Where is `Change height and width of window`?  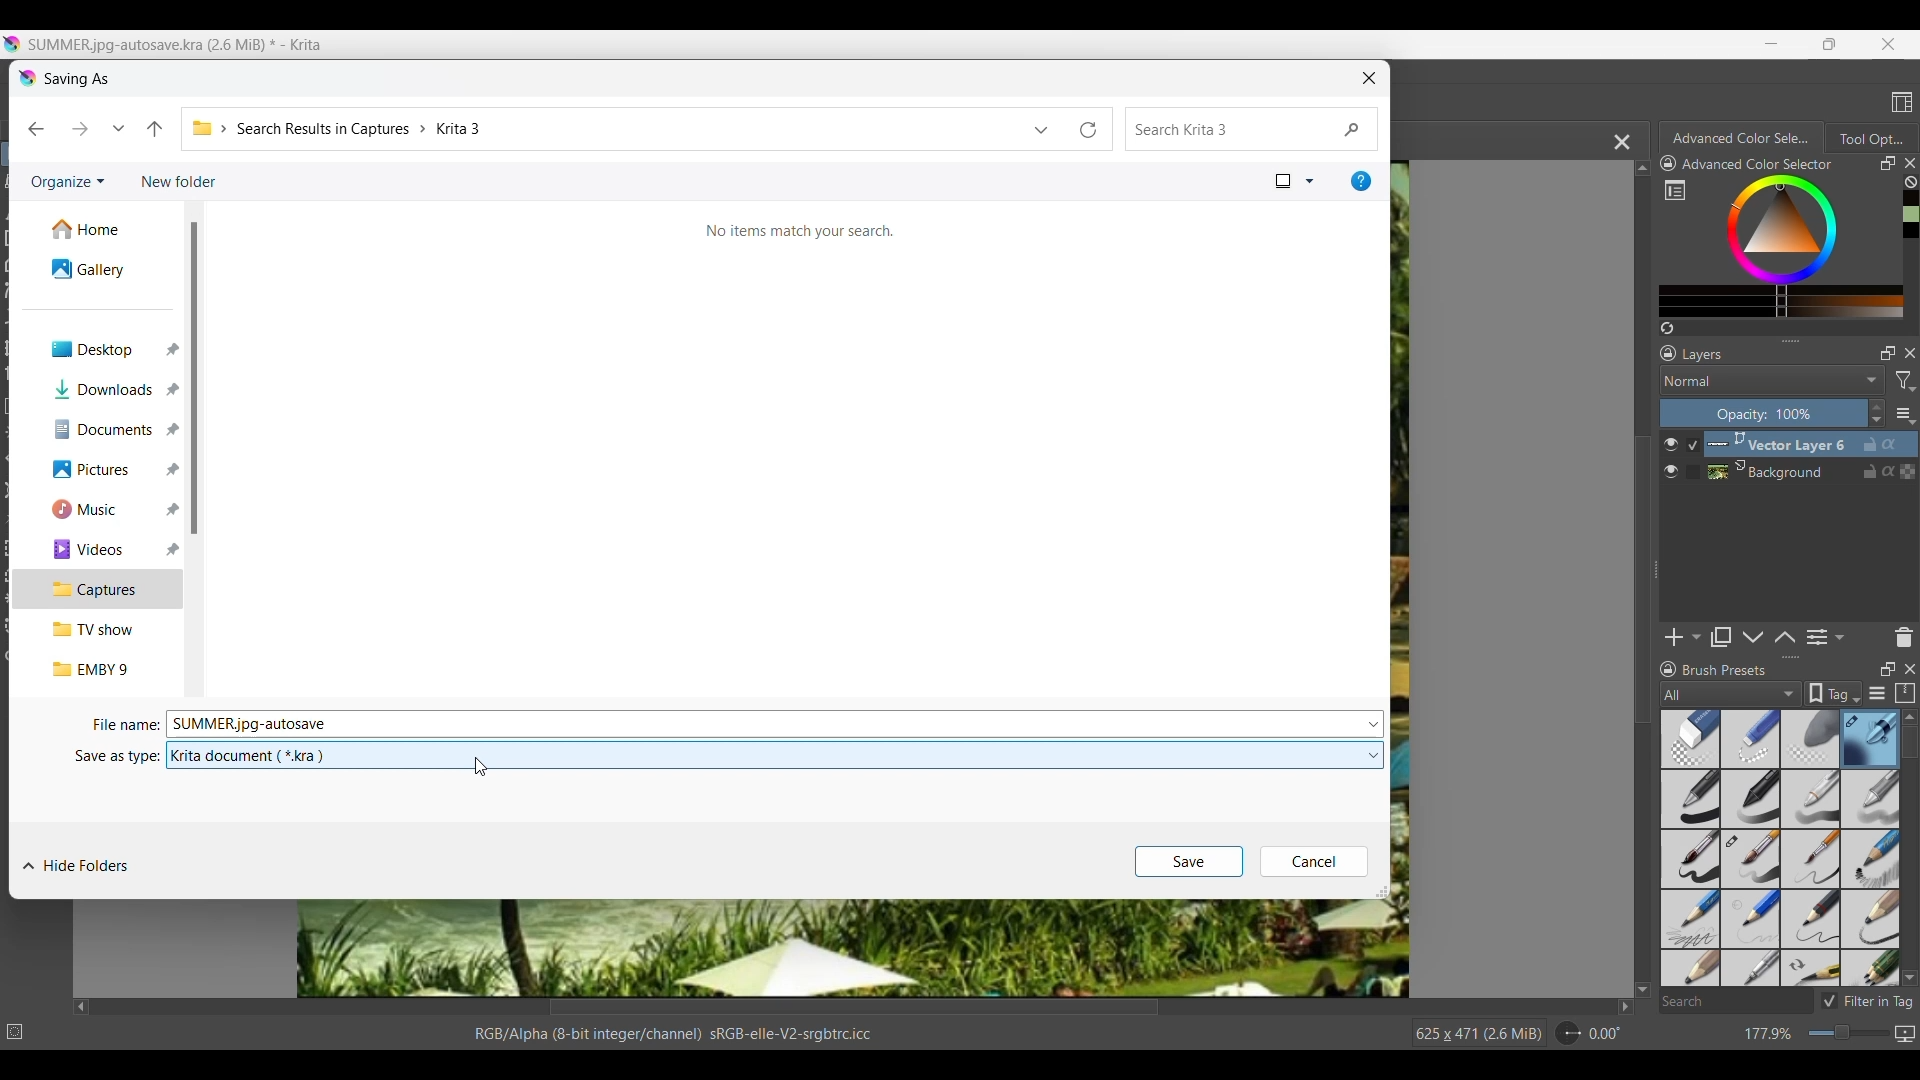 Change height and width of window is located at coordinates (1382, 892).